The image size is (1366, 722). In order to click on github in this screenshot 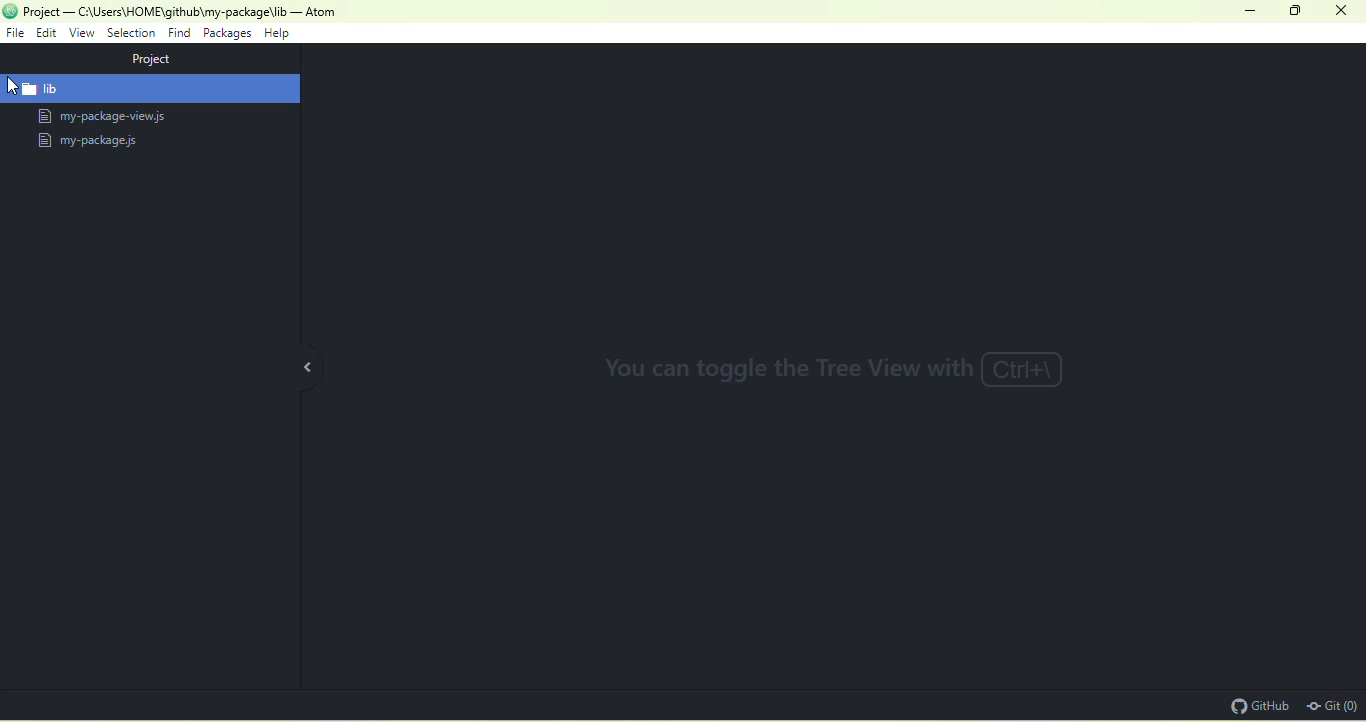, I will do `click(1254, 704)`.